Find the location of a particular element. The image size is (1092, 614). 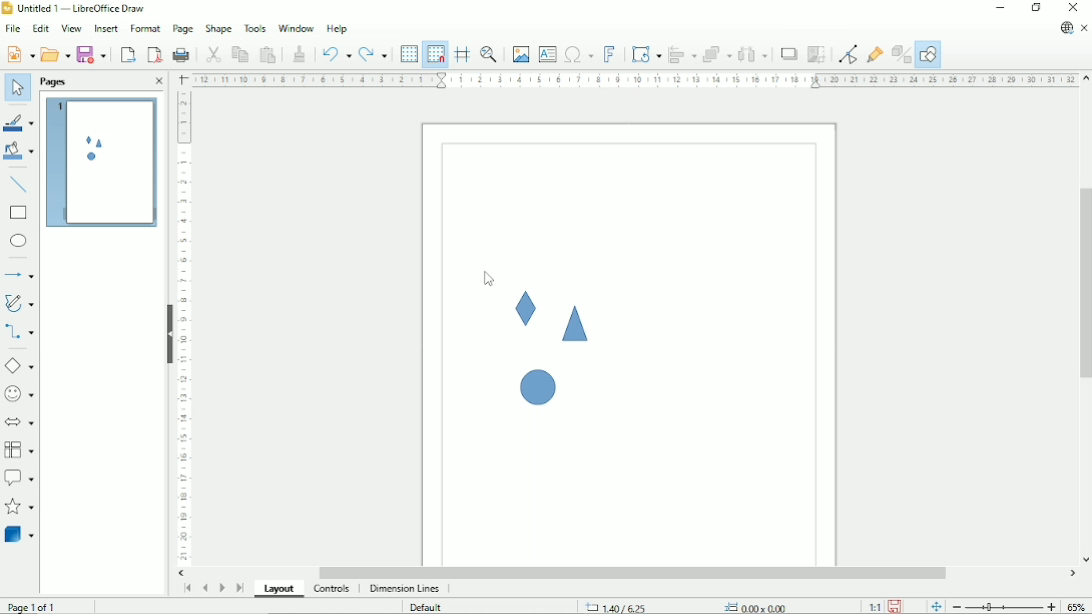

Dimension lines is located at coordinates (406, 589).